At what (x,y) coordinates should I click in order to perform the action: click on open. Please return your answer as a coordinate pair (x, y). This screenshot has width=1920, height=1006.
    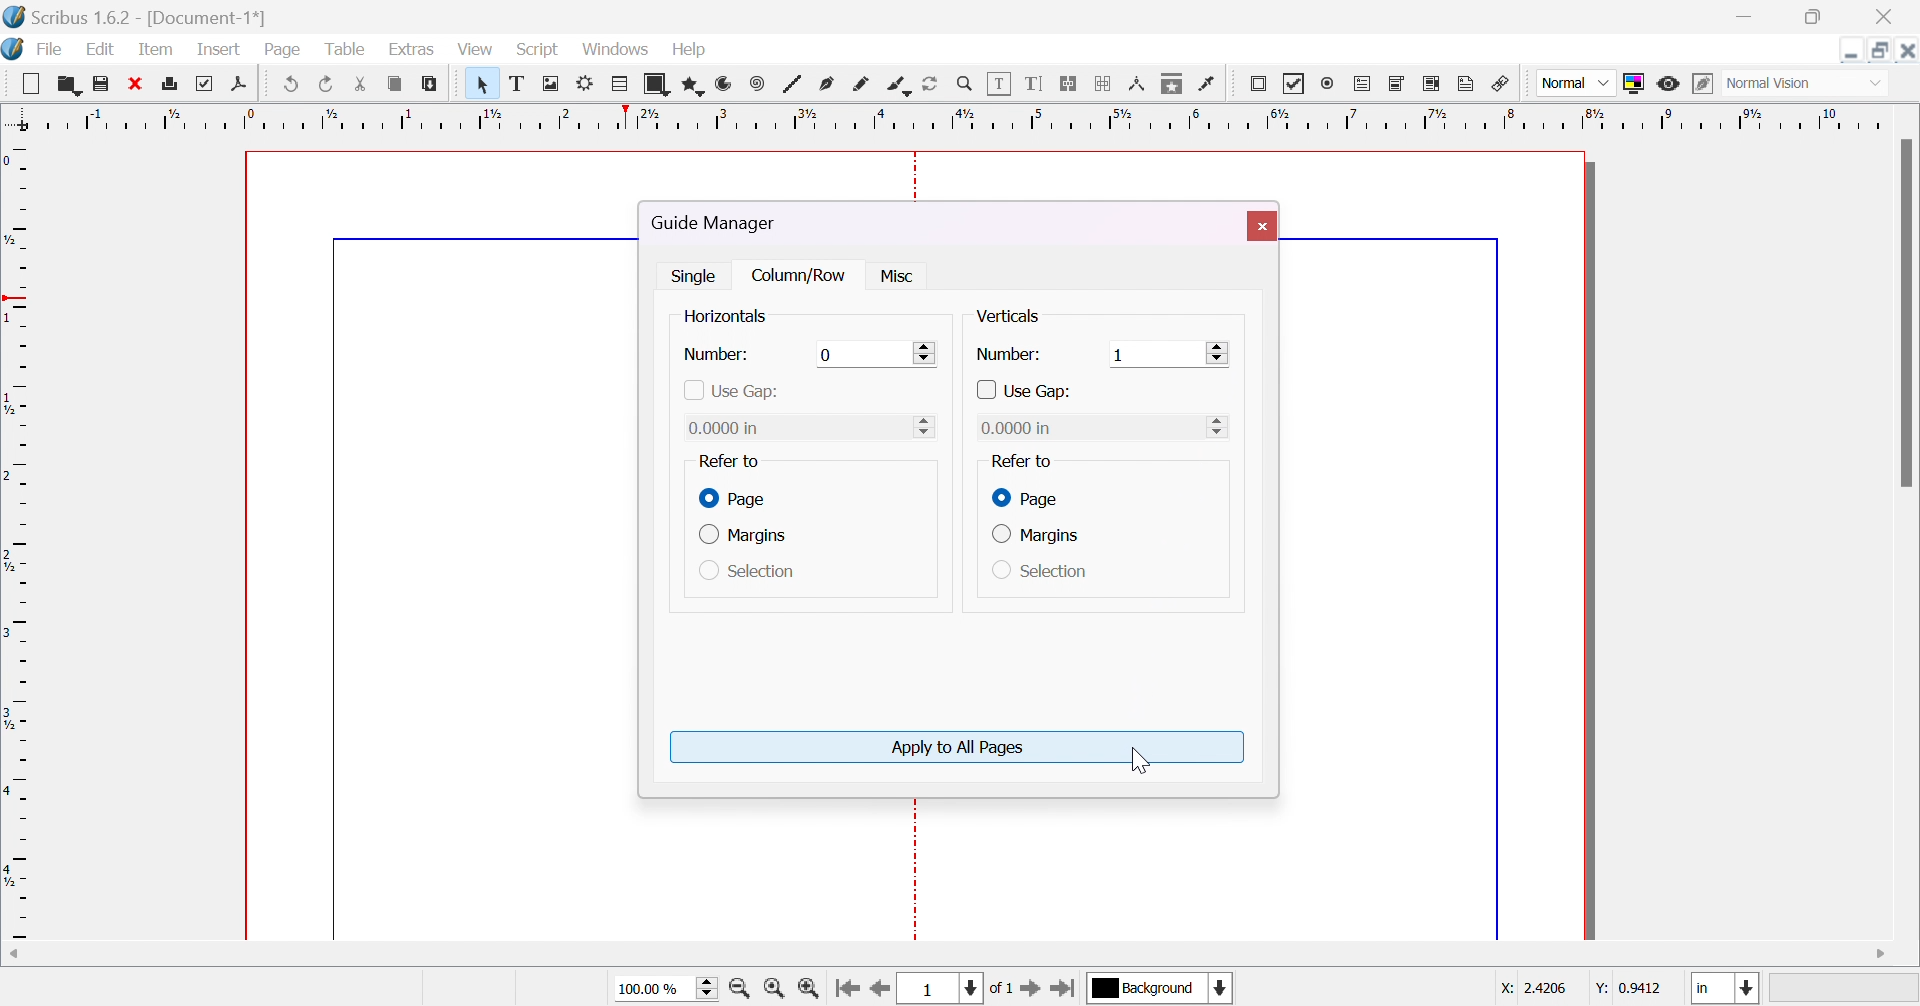
    Looking at the image, I should click on (67, 82).